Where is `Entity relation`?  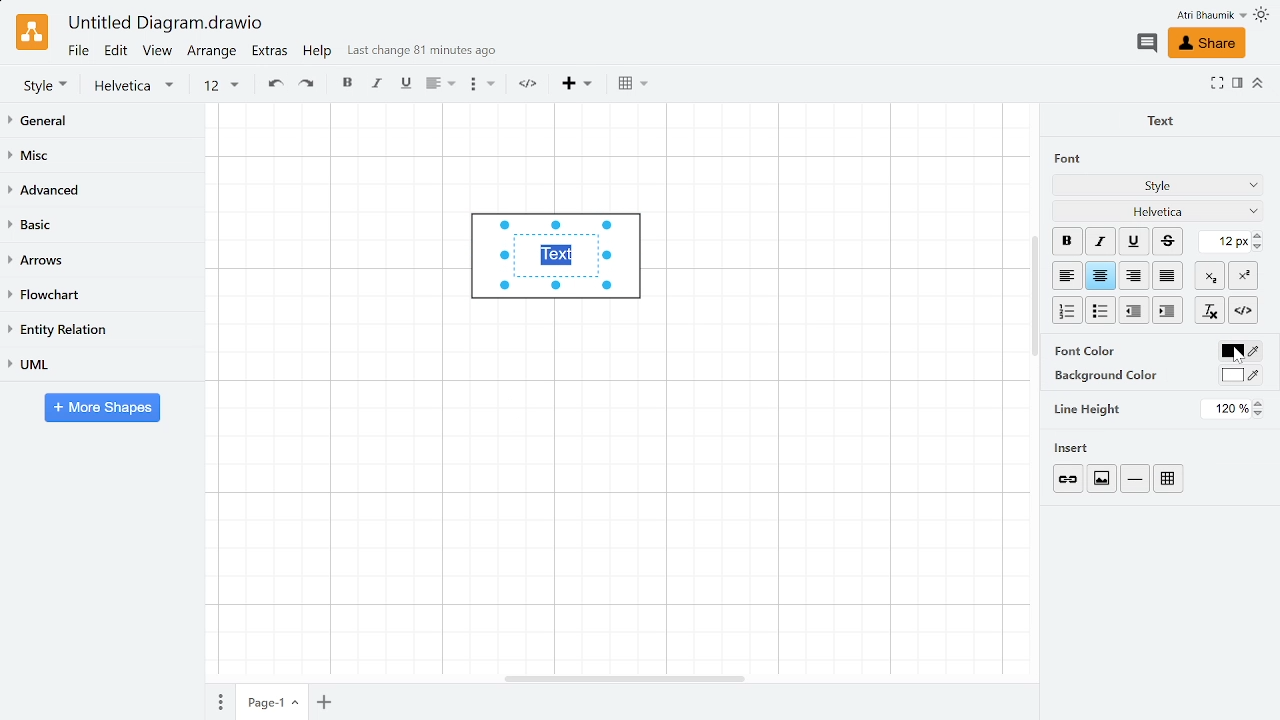 Entity relation is located at coordinates (100, 330).